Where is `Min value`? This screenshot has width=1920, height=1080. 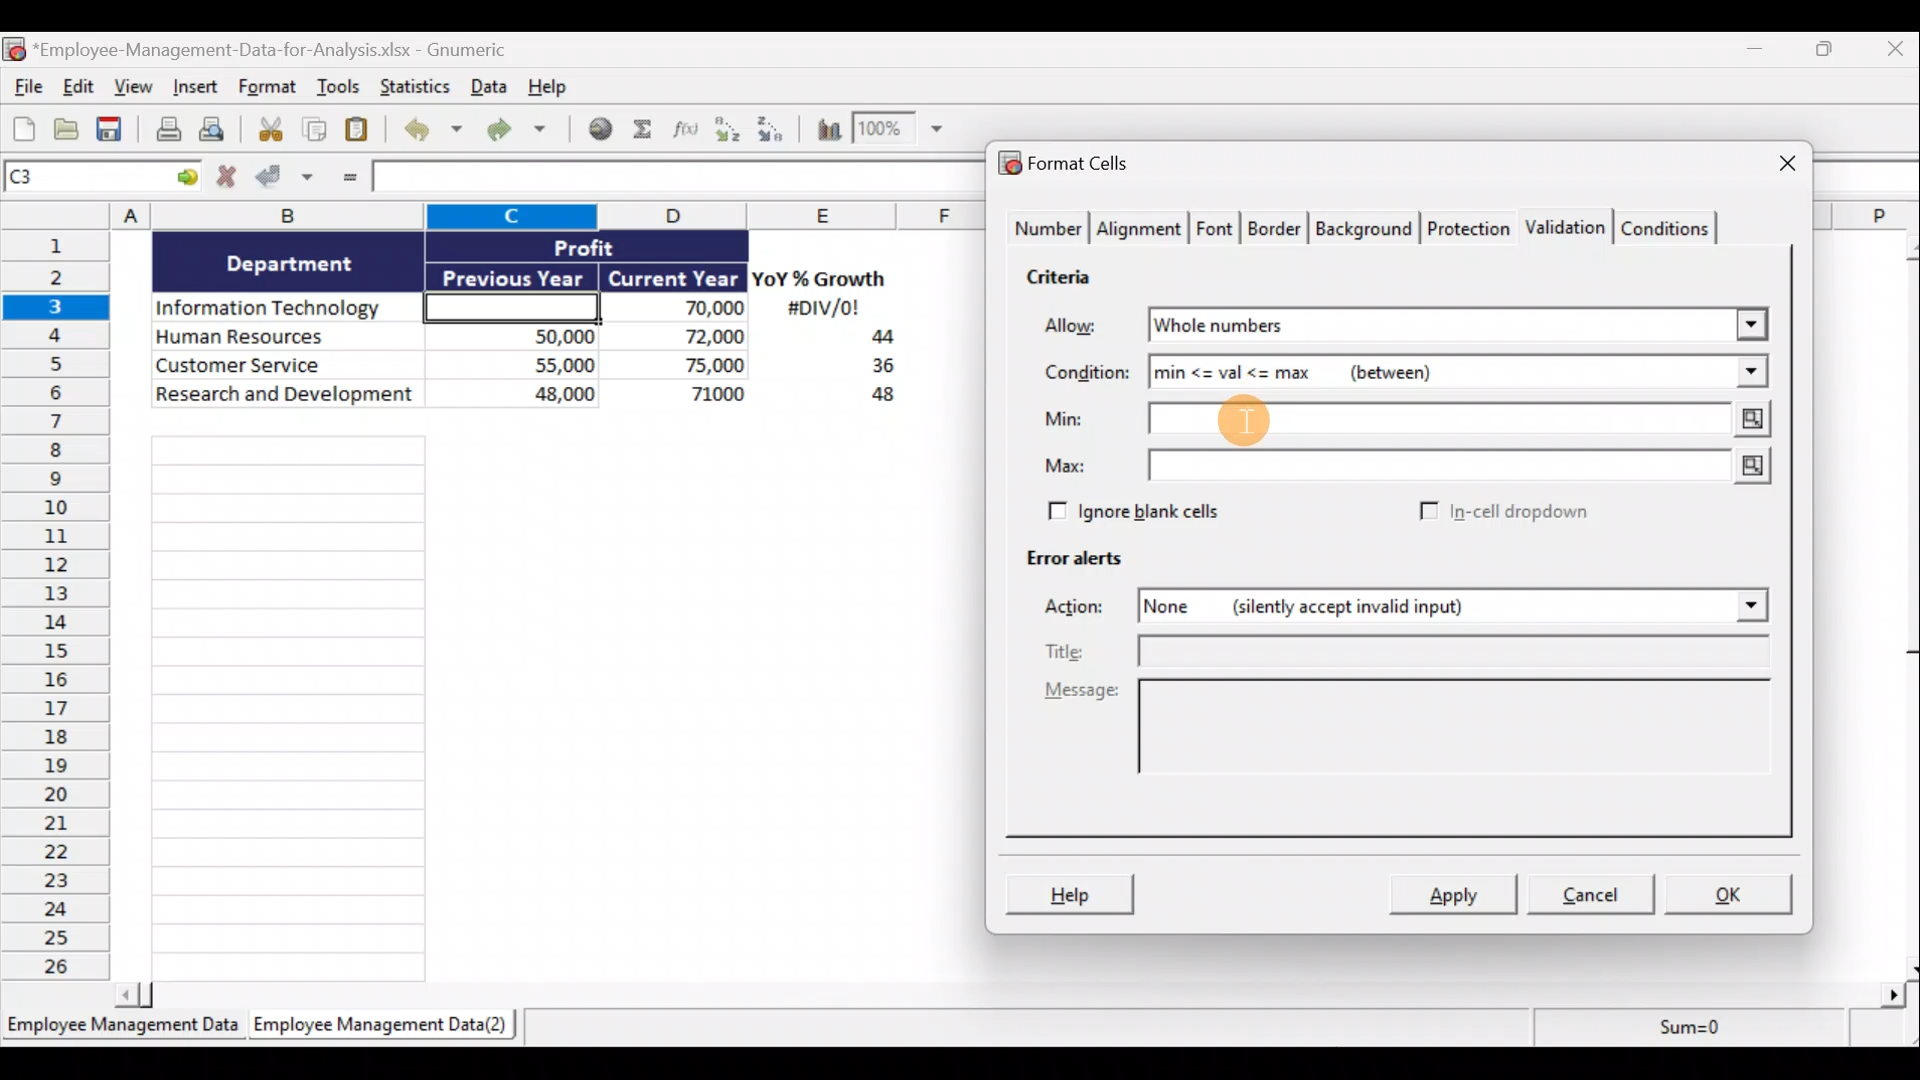
Min value is located at coordinates (1460, 420).